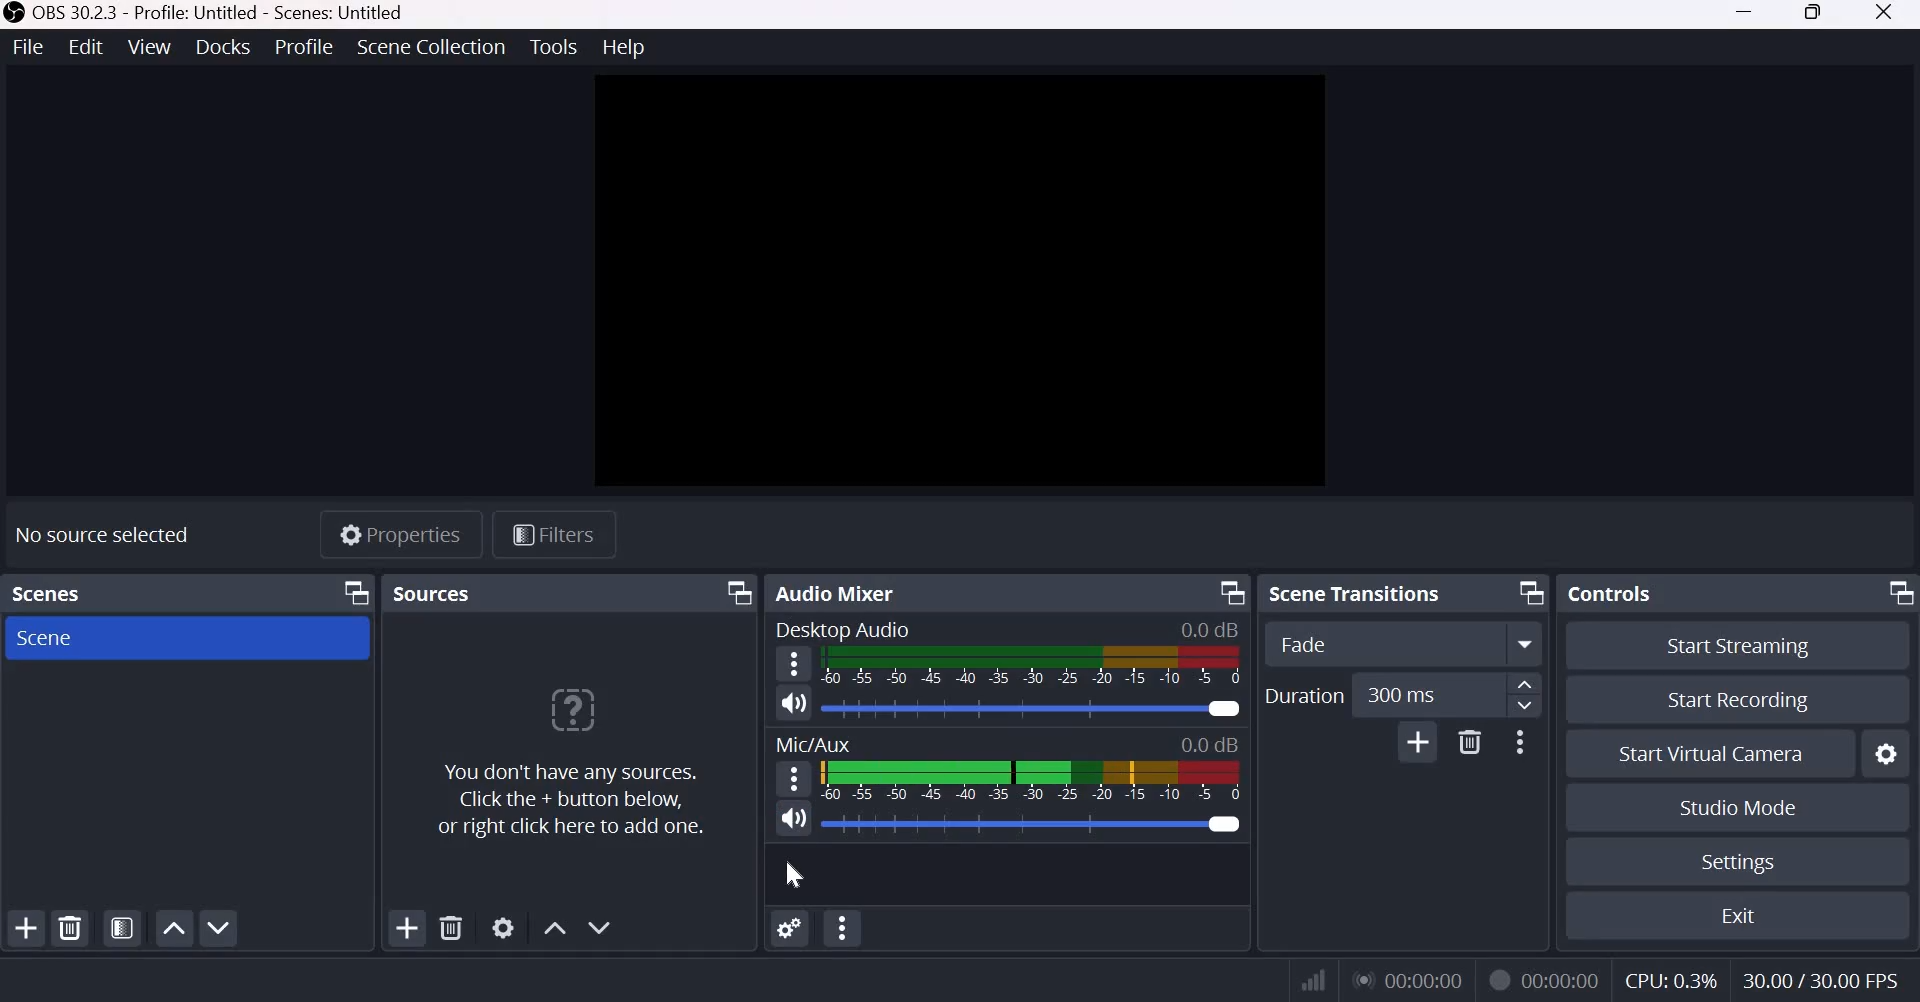 This screenshot has width=1920, height=1002. Describe the element at coordinates (555, 926) in the screenshot. I see `Move source(s) up` at that location.